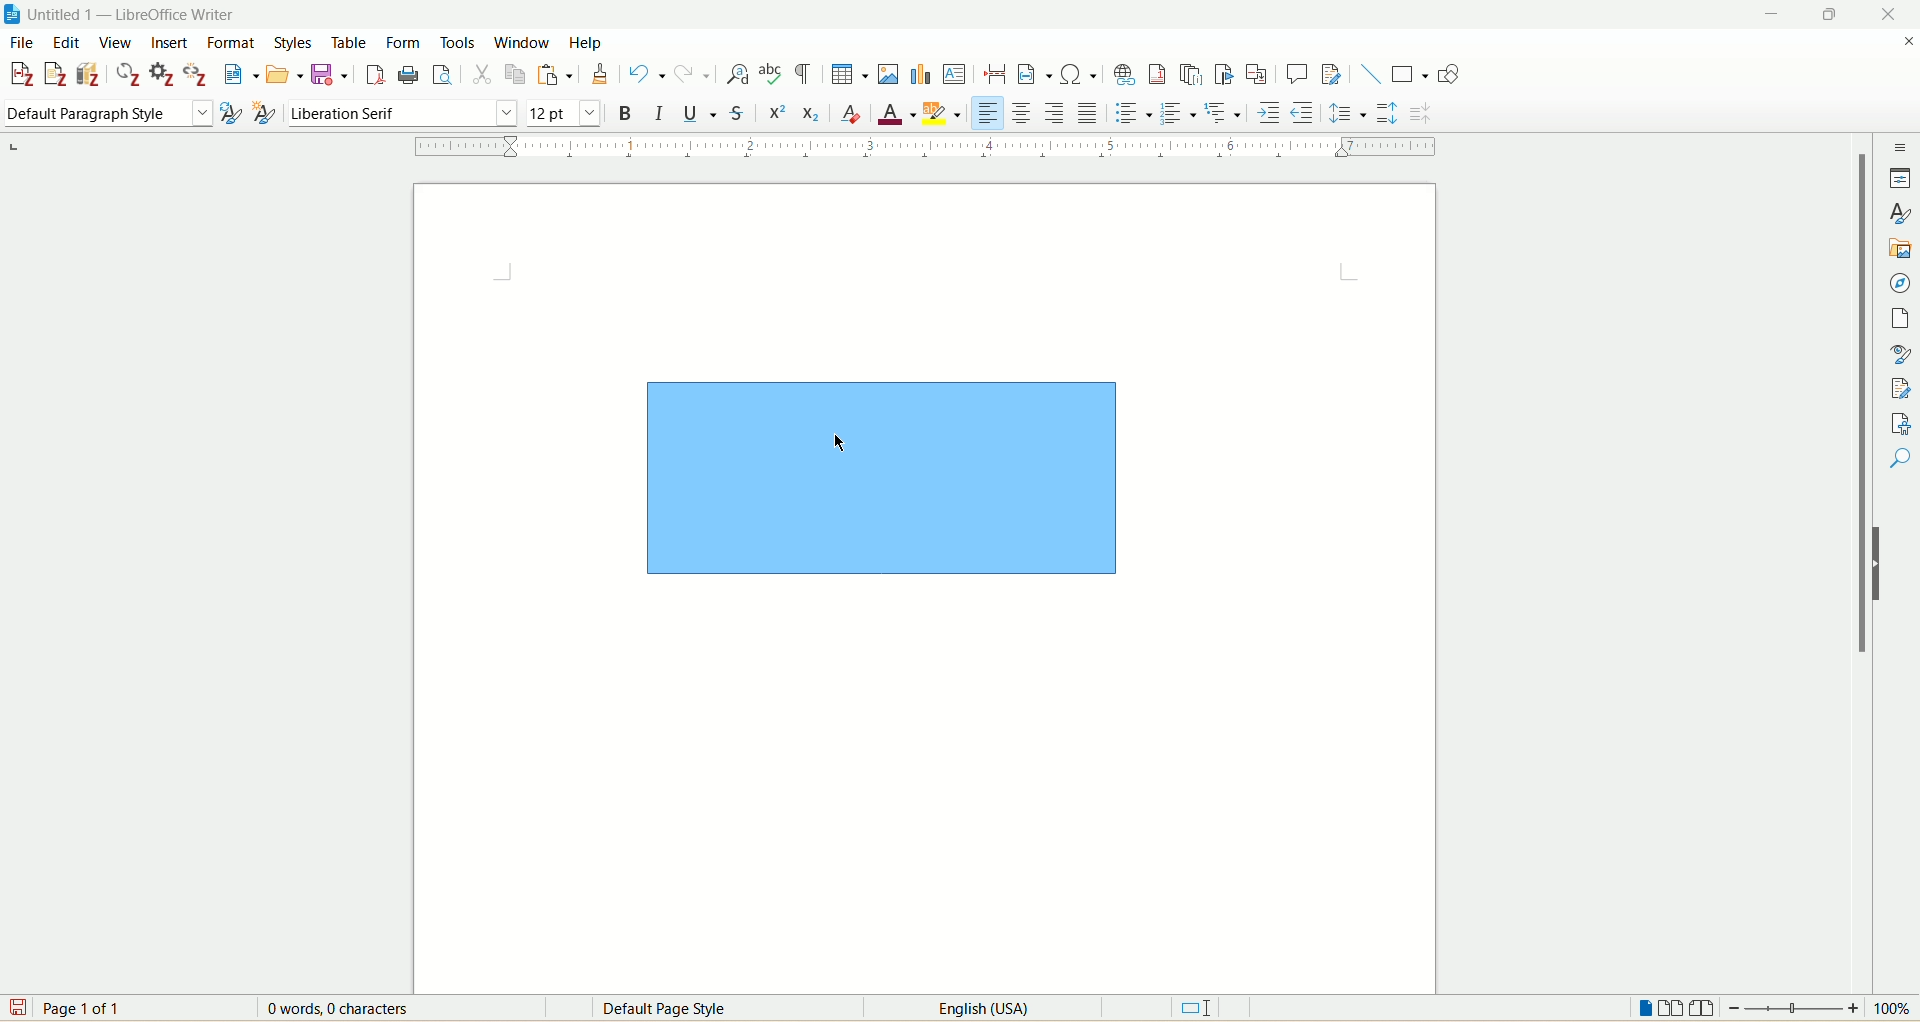 Image resolution: width=1920 pixels, height=1022 pixels. Describe the element at coordinates (1833, 14) in the screenshot. I see `maximize` at that location.